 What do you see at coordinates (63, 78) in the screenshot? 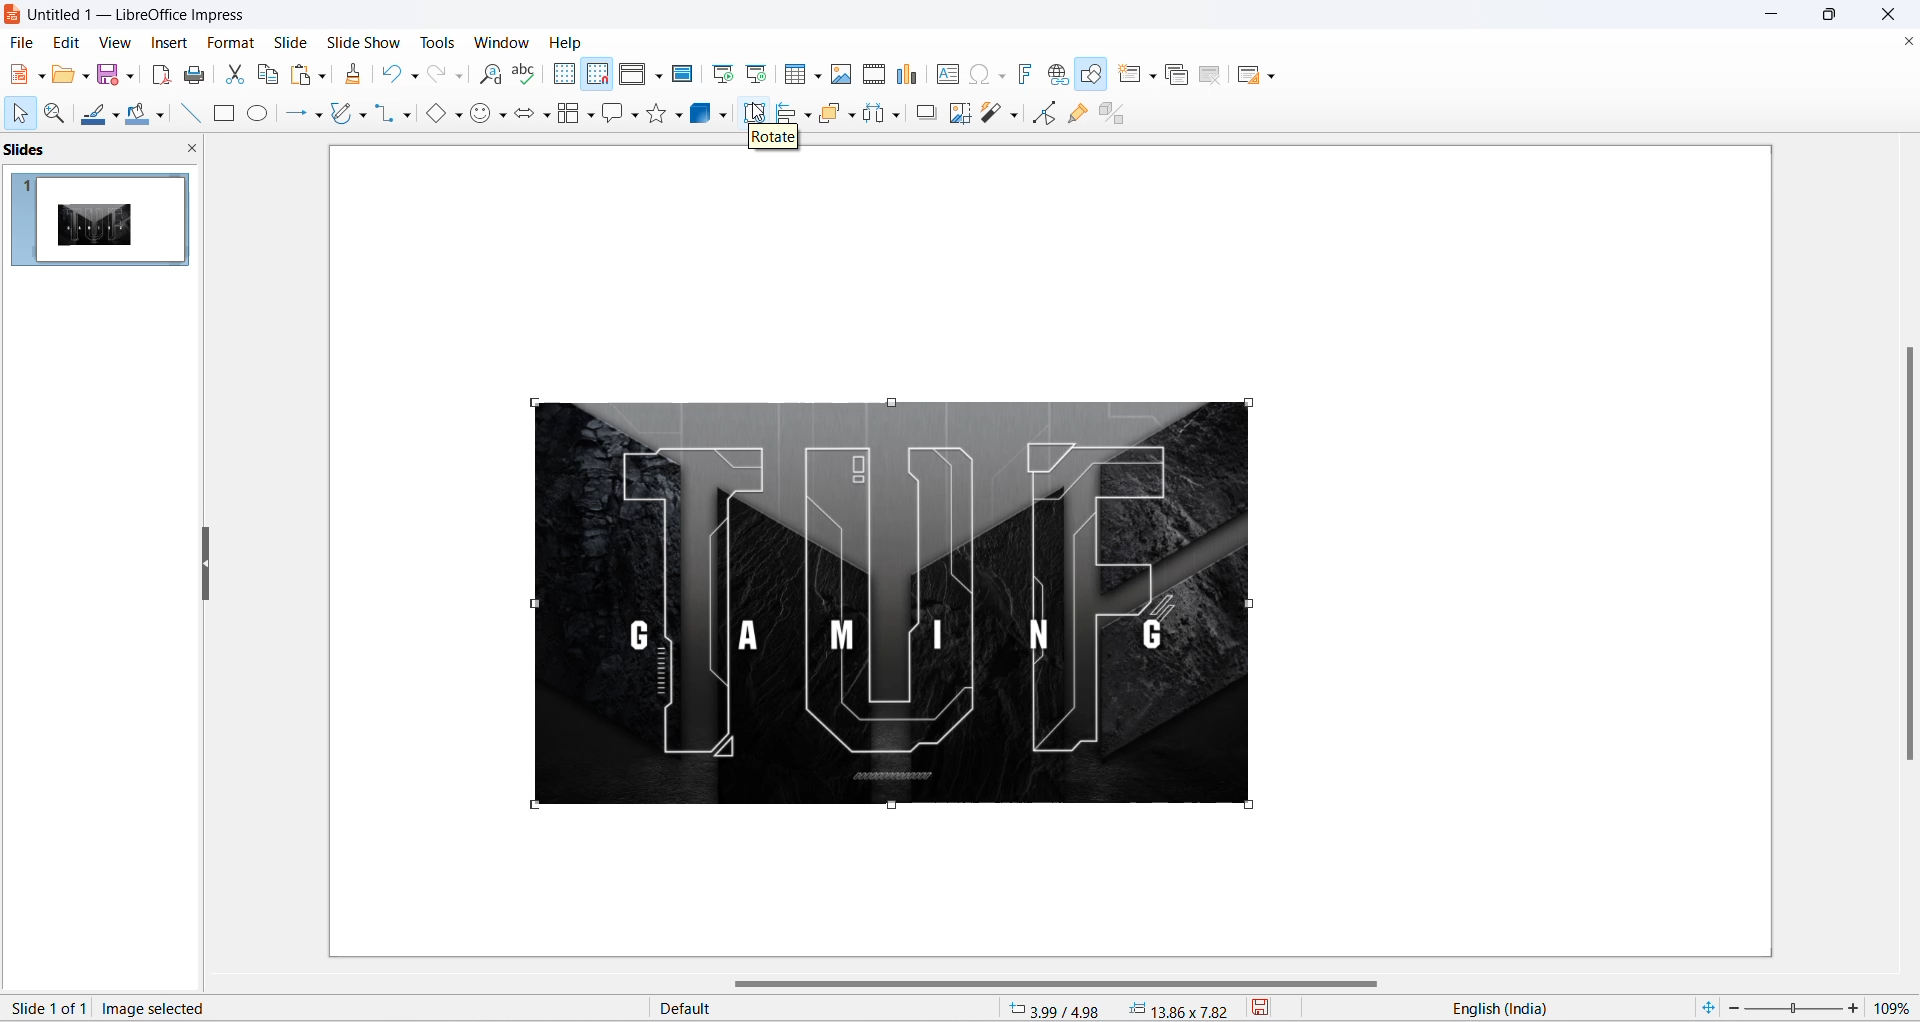
I see `open file` at bounding box center [63, 78].